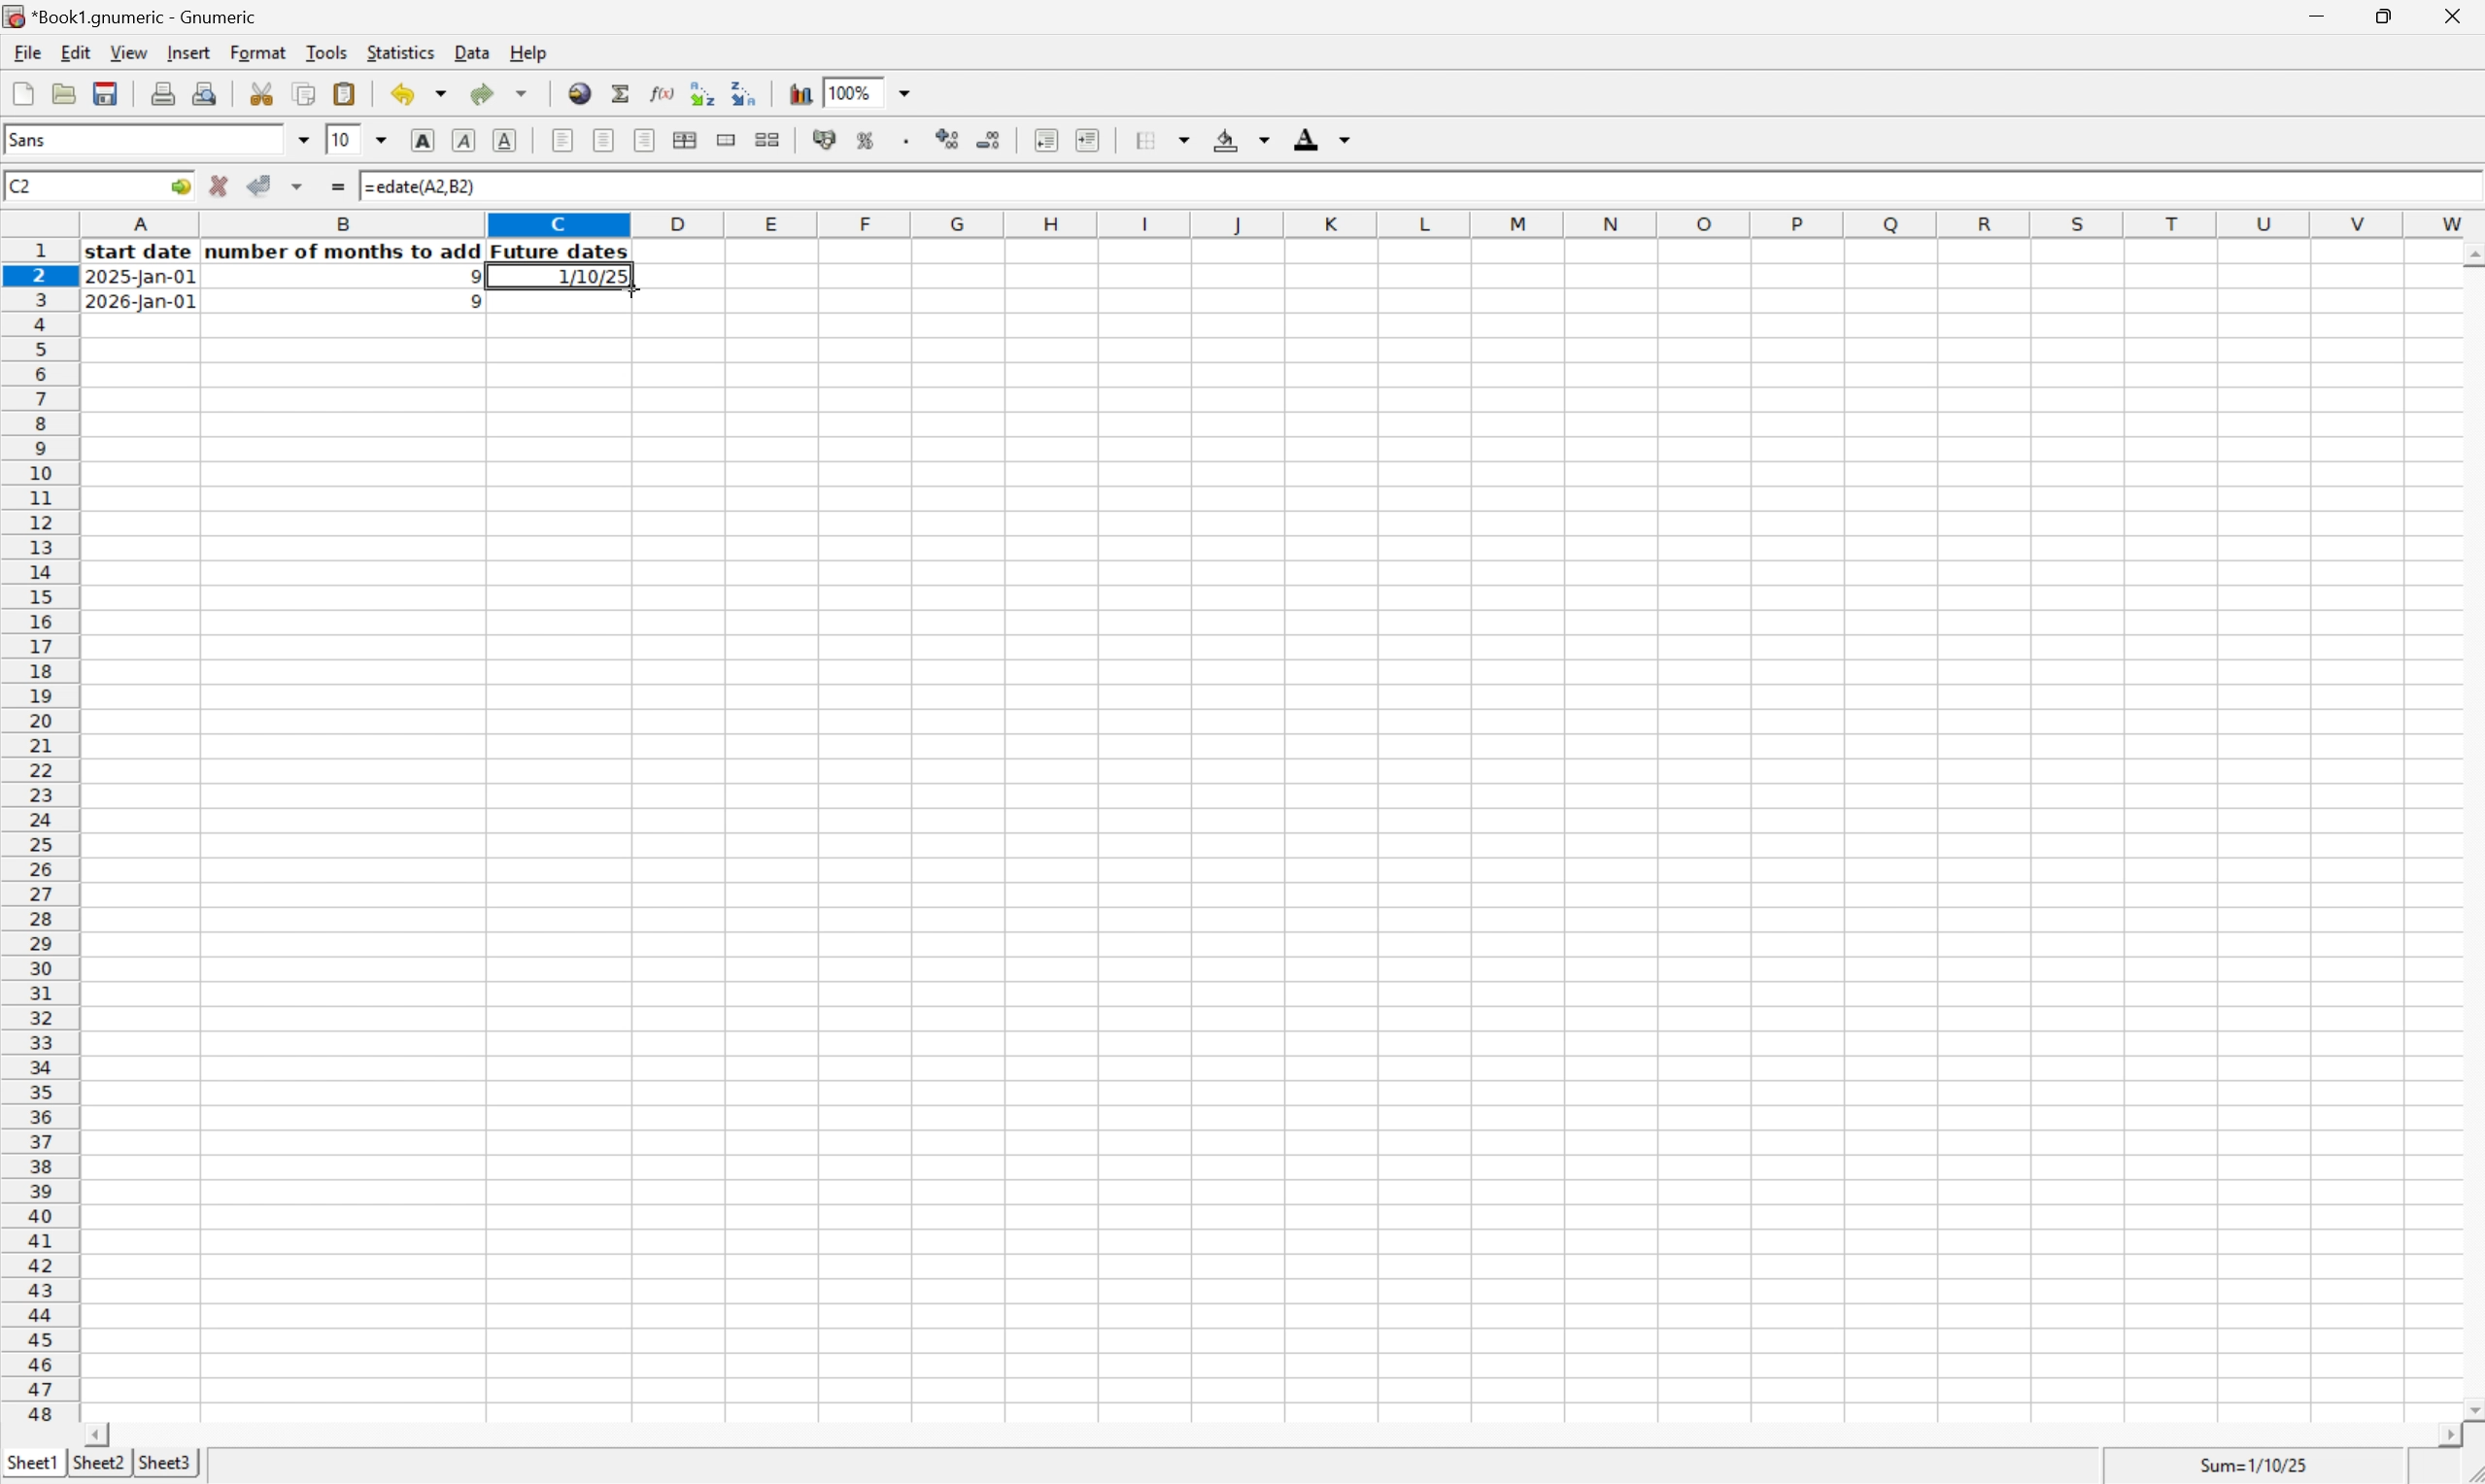 The image size is (2485, 1484). I want to click on Drop Down, so click(382, 141).